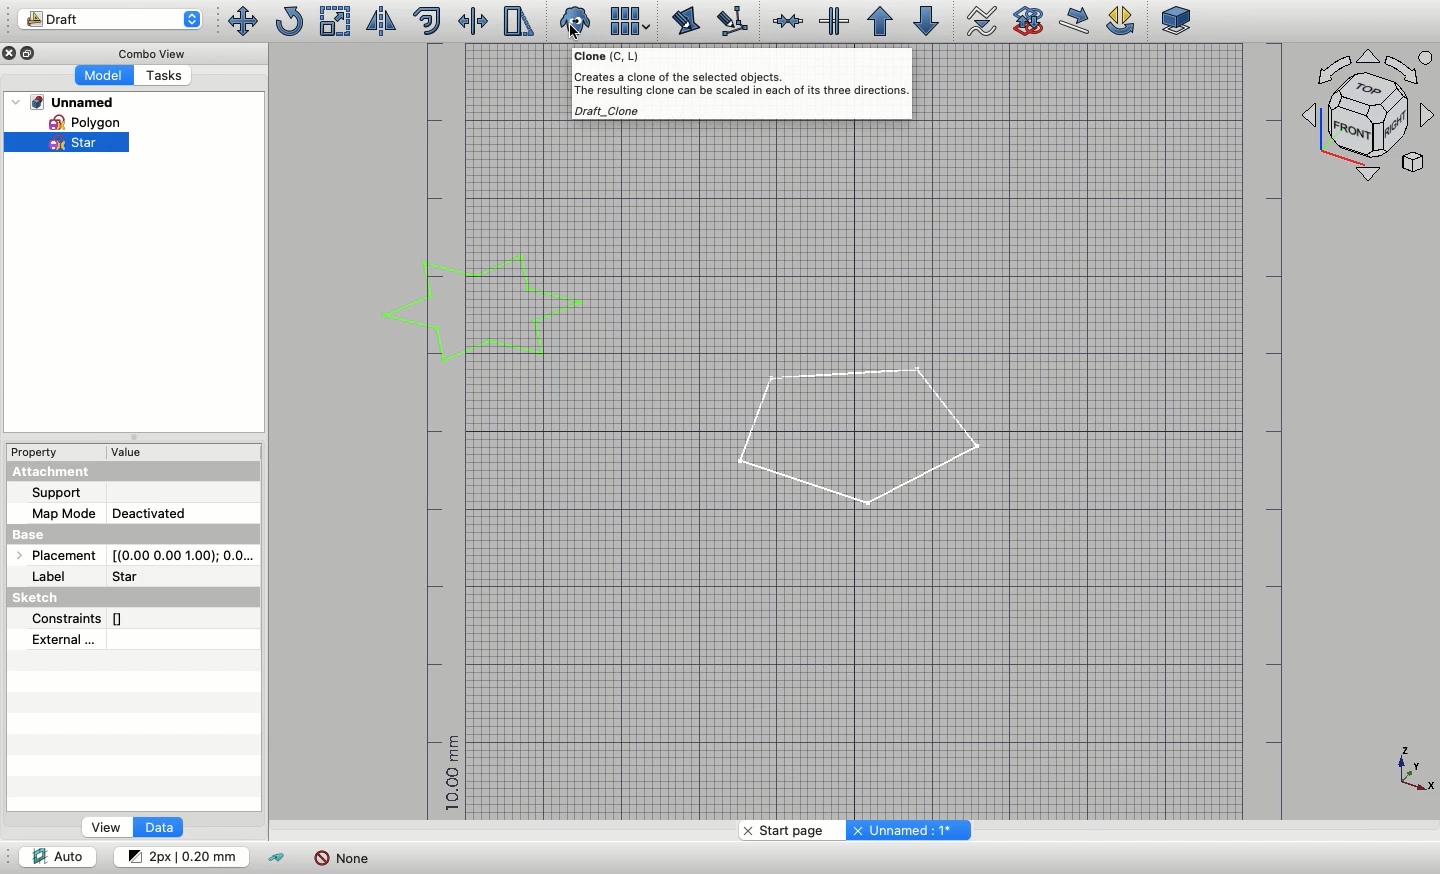 The height and width of the screenshot is (874, 1440). I want to click on Move, so click(241, 21).